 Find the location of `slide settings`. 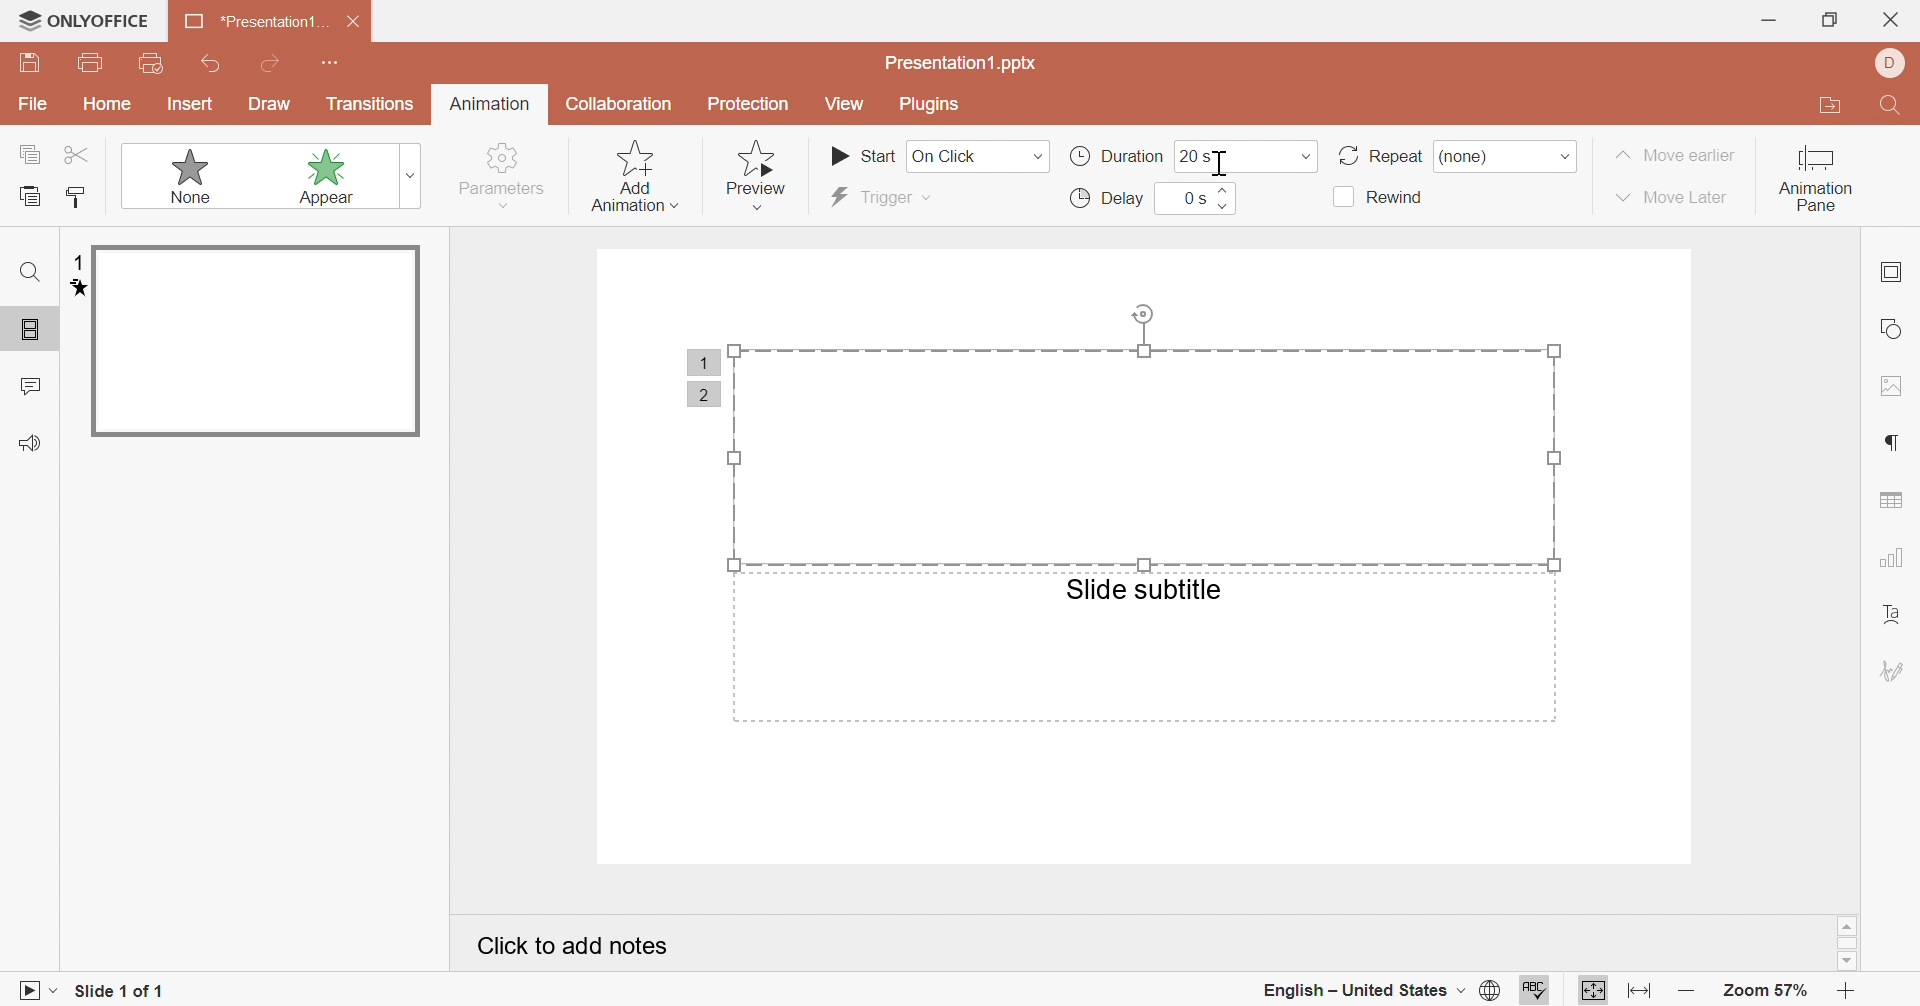

slide settings is located at coordinates (1890, 271).